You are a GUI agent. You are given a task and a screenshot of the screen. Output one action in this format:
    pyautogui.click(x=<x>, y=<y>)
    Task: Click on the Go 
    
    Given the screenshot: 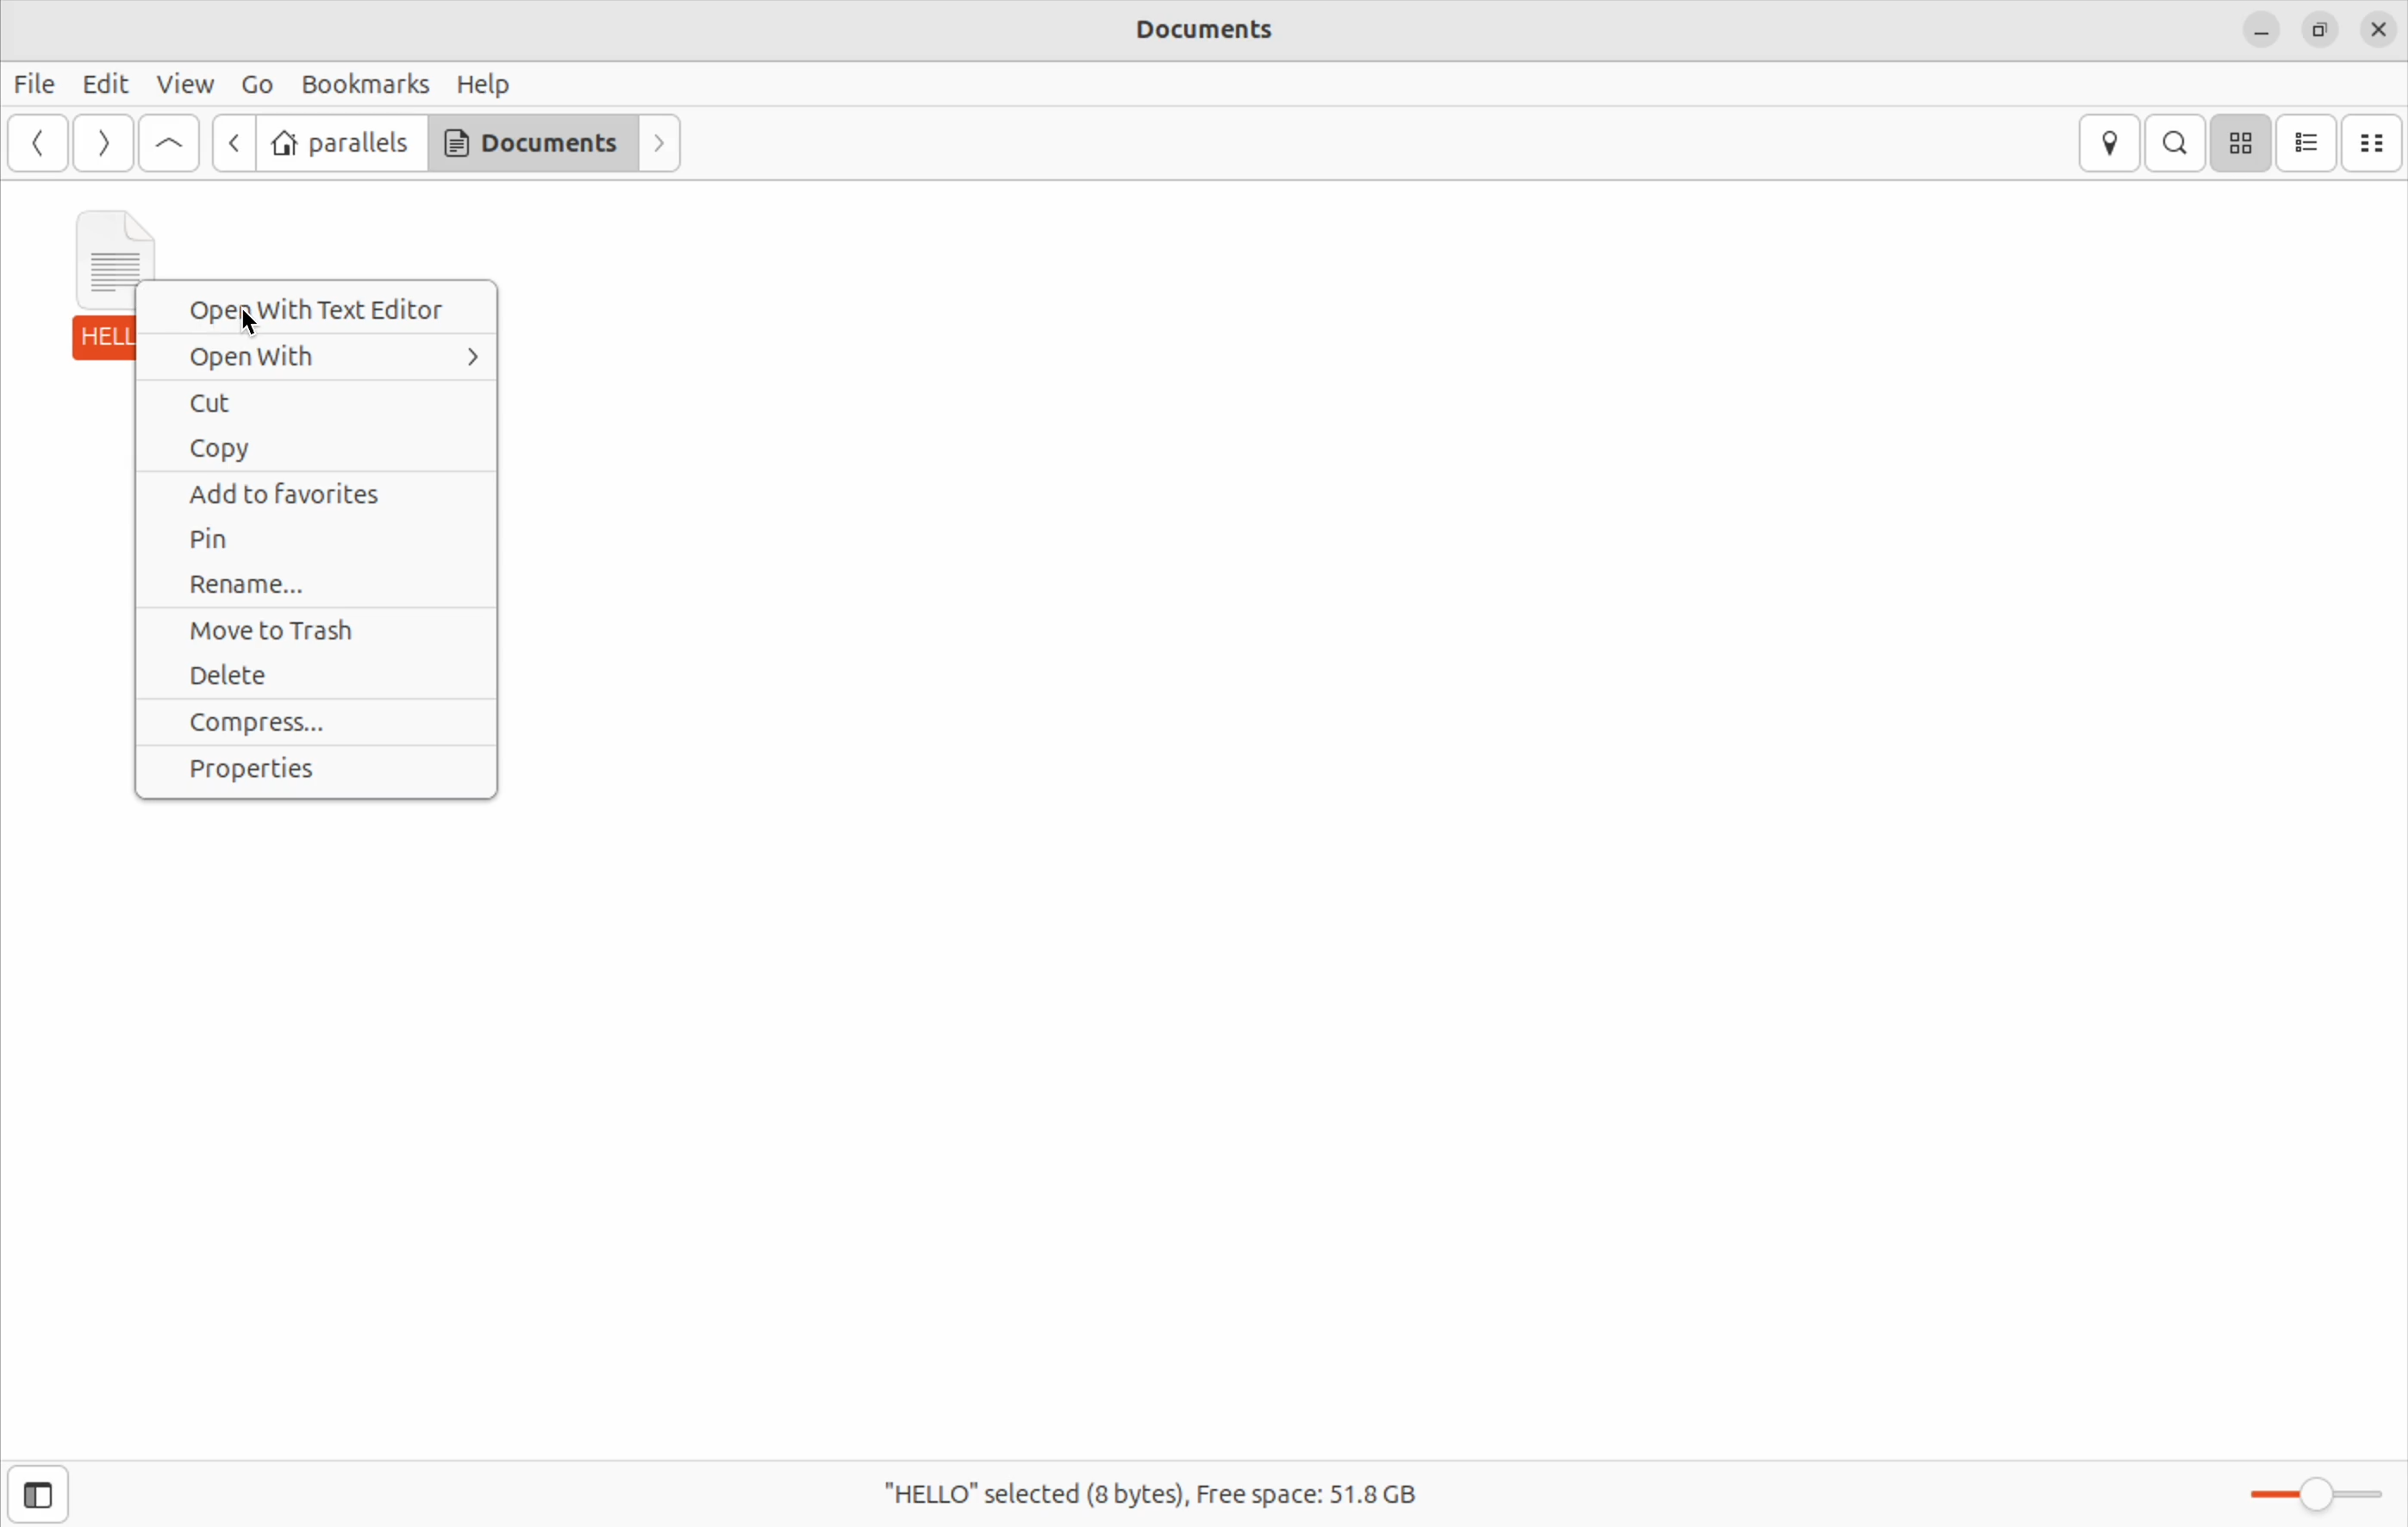 What is the action you would take?
    pyautogui.click(x=258, y=83)
    